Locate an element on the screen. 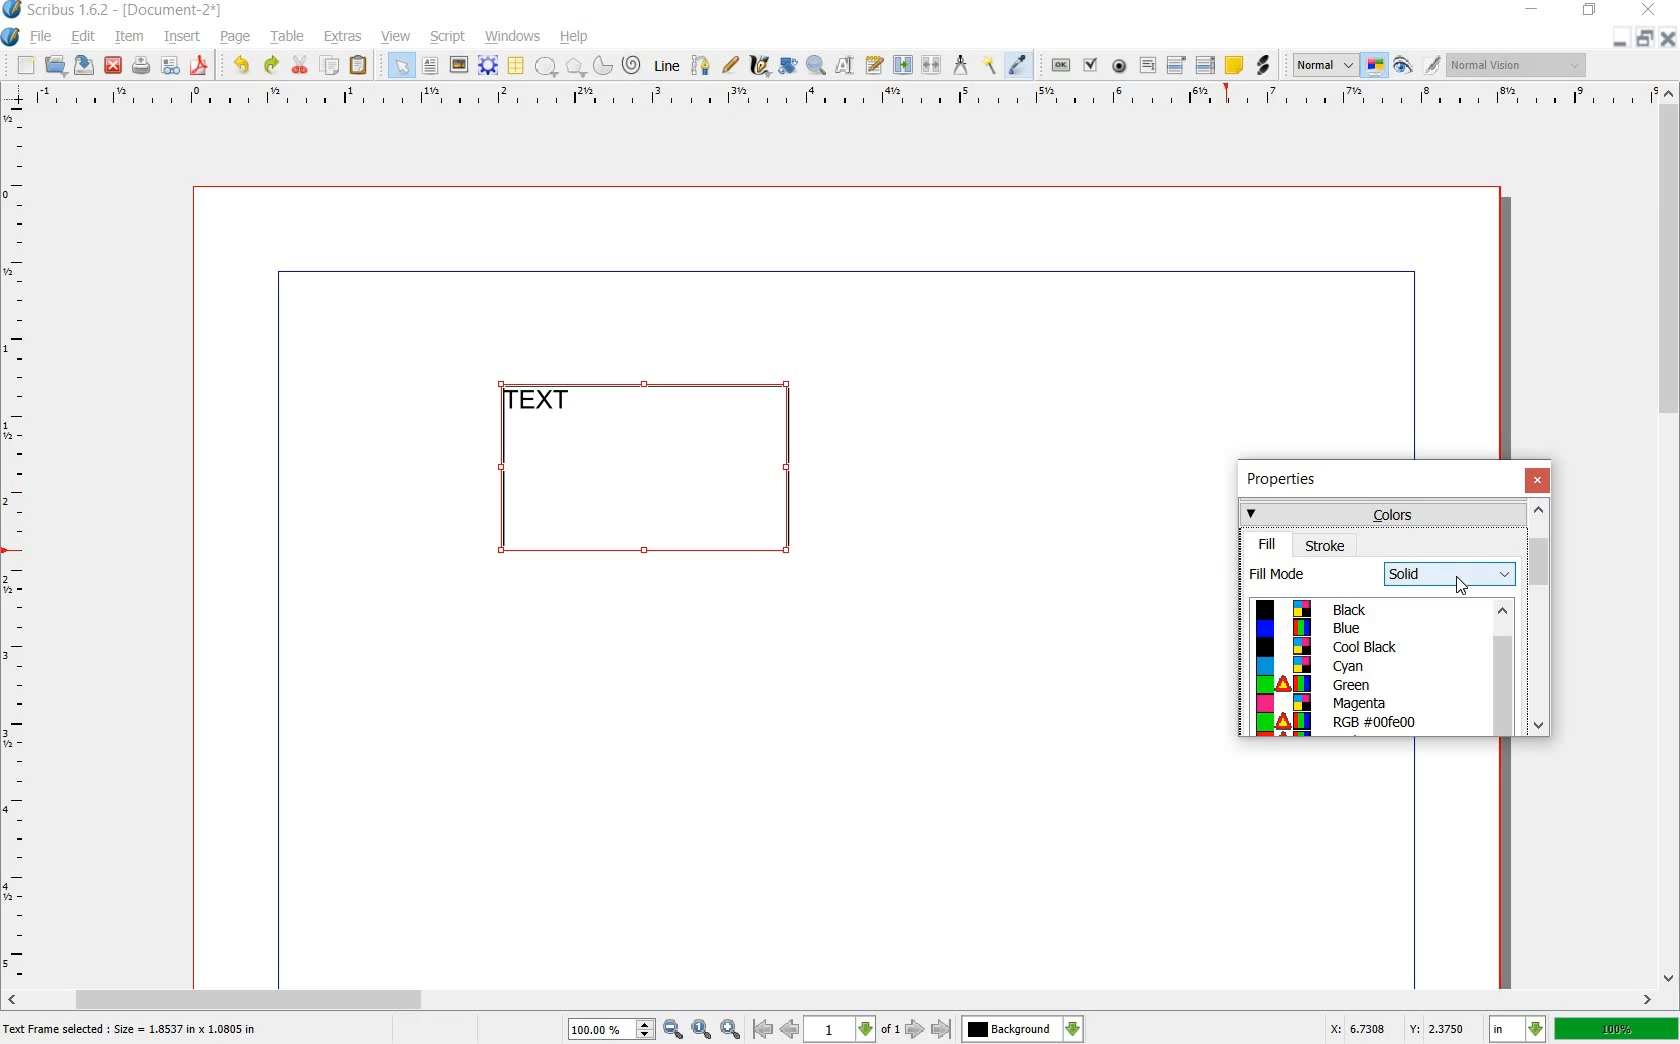  undo is located at coordinates (244, 66).